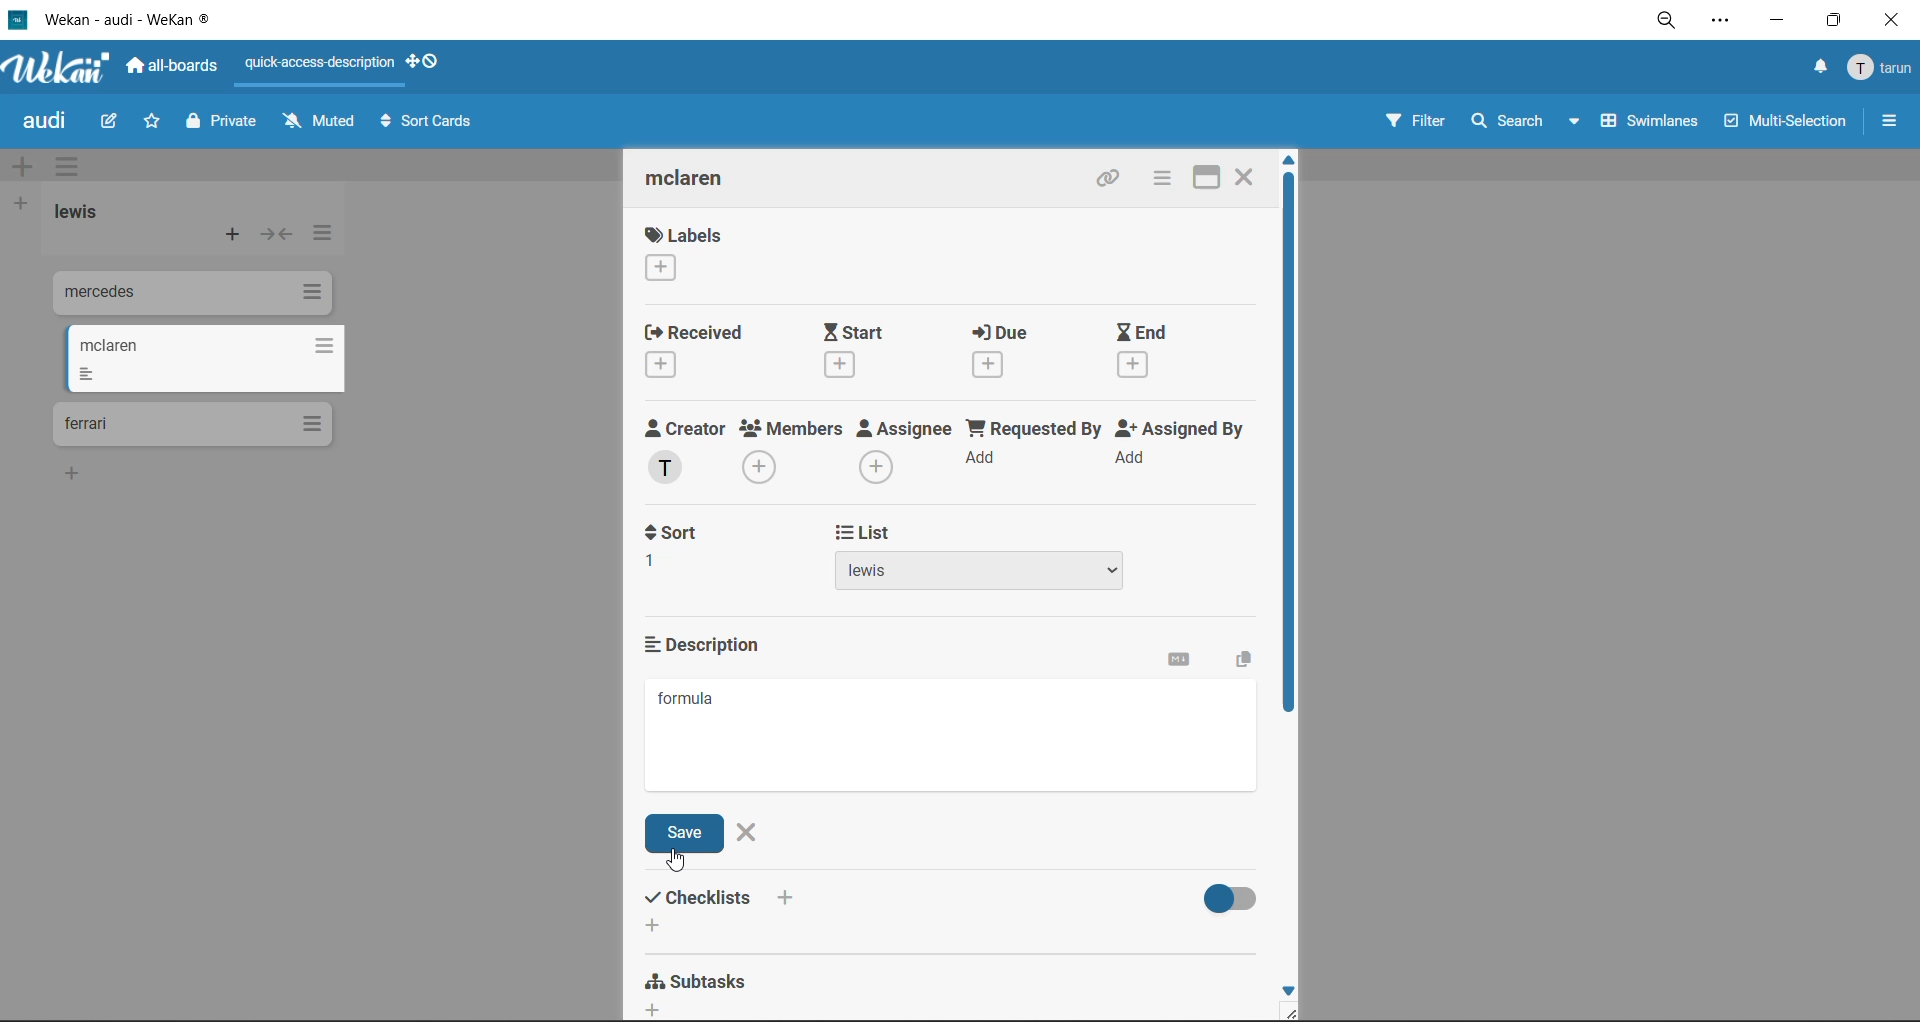 The height and width of the screenshot is (1022, 1920). What do you see at coordinates (148, 123) in the screenshot?
I see `star` at bounding box center [148, 123].